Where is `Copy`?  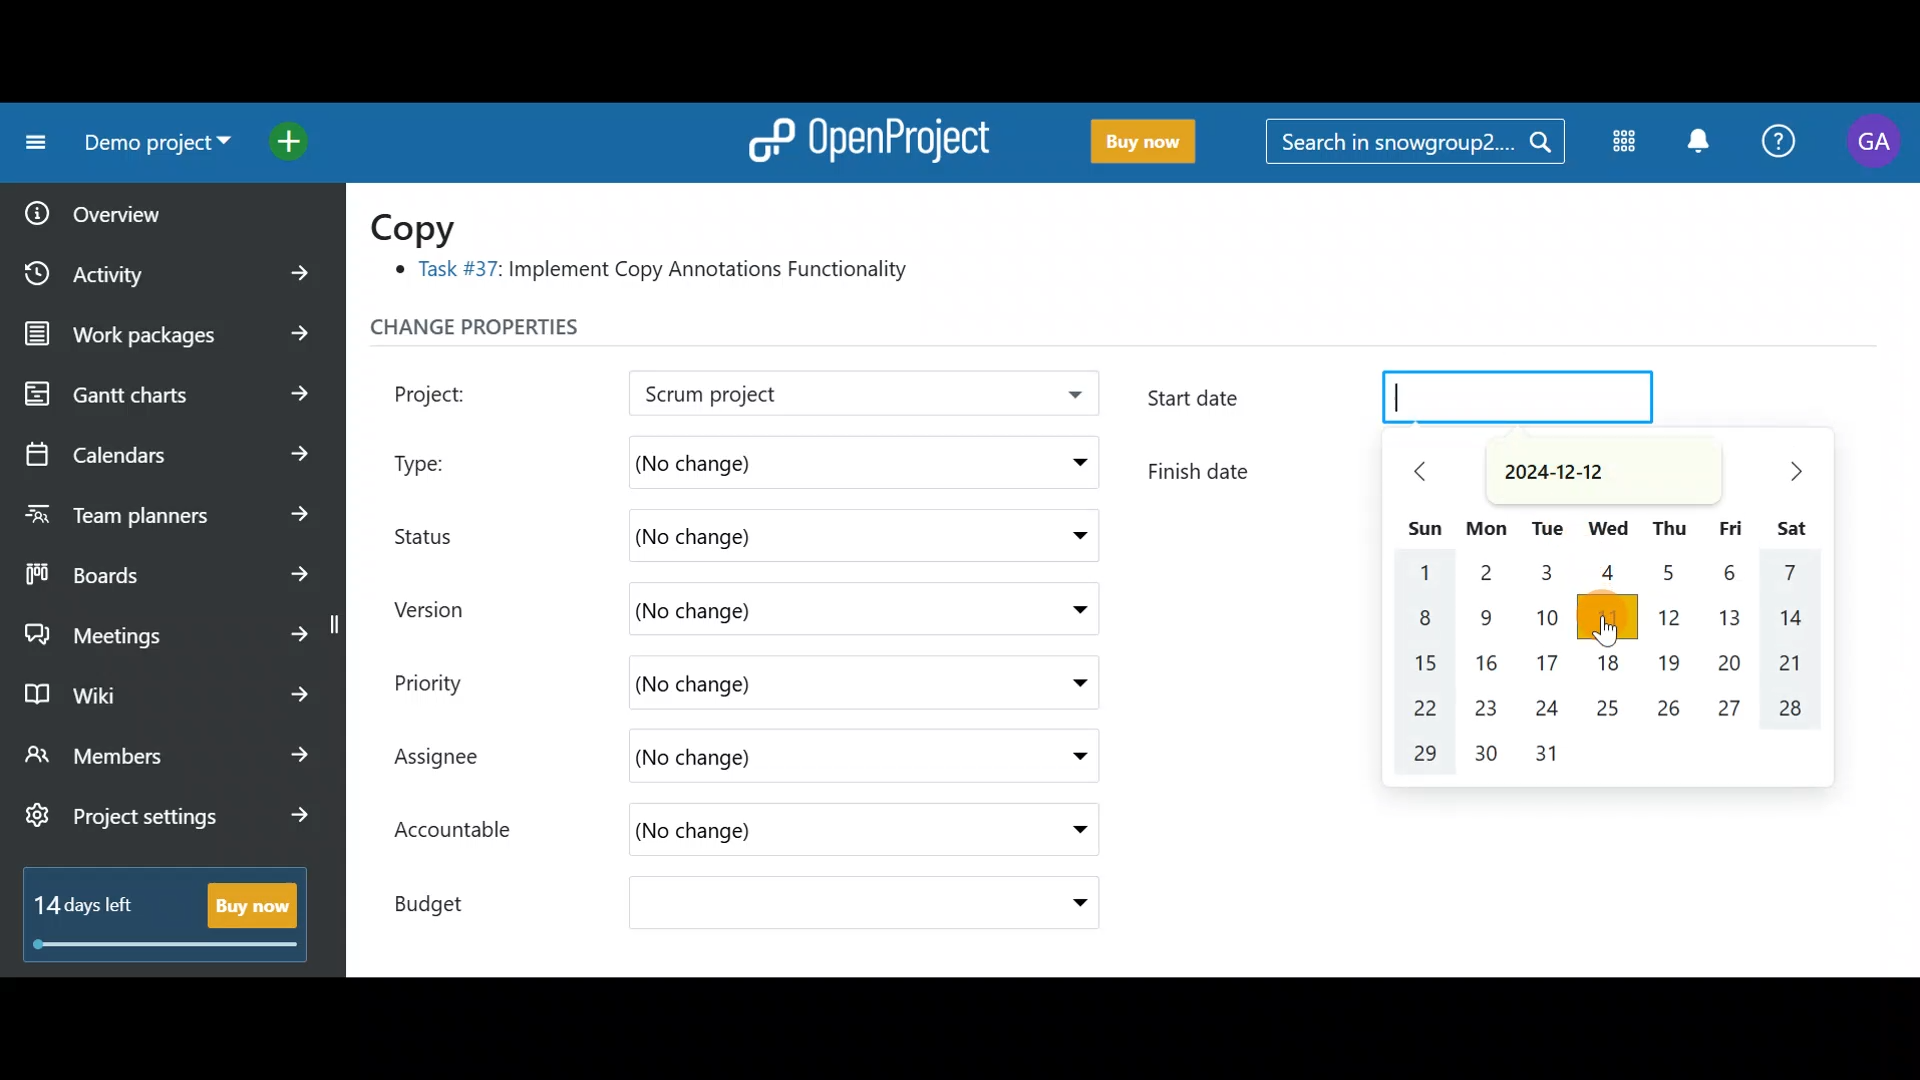
Copy is located at coordinates (426, 226).